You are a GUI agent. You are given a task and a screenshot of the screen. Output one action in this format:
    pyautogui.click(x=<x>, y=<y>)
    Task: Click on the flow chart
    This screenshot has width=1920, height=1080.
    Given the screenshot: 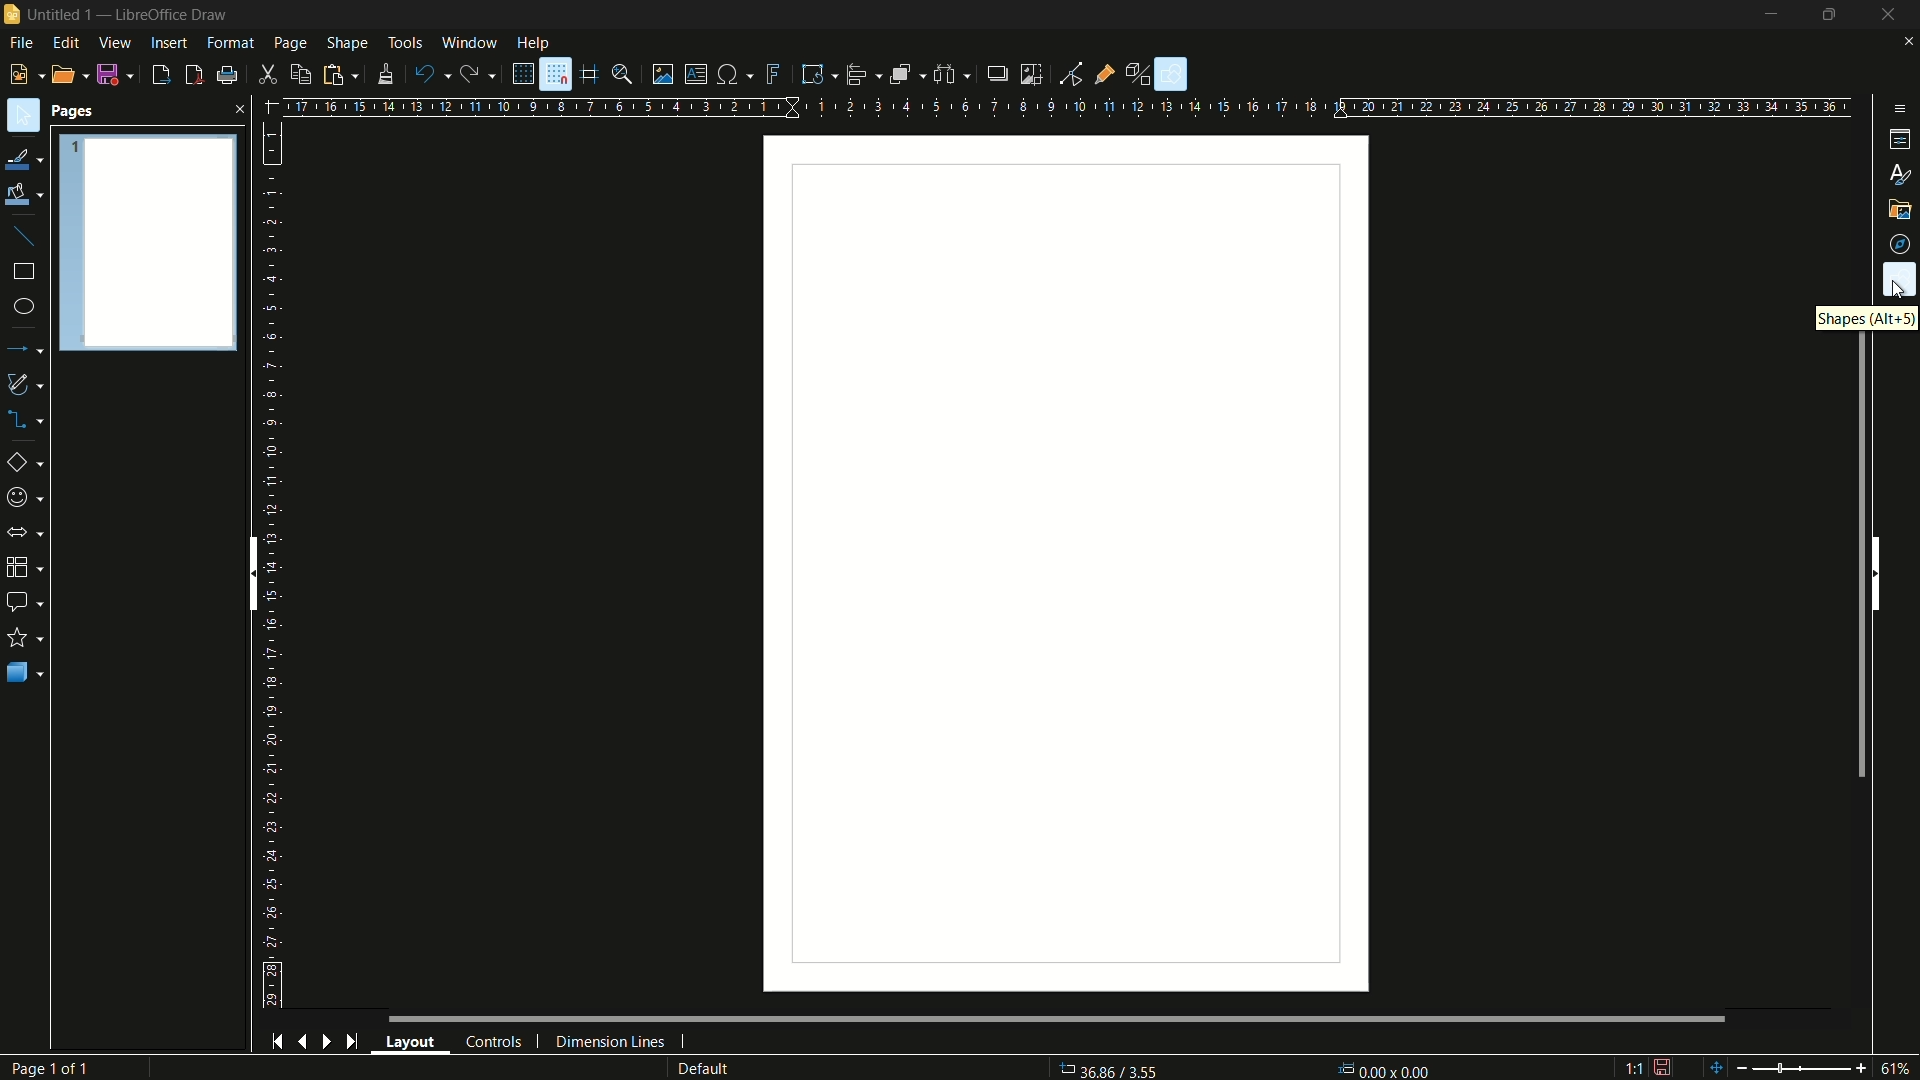 What is the action you would take?
    pyautogui.click(x=29, y=567)
    